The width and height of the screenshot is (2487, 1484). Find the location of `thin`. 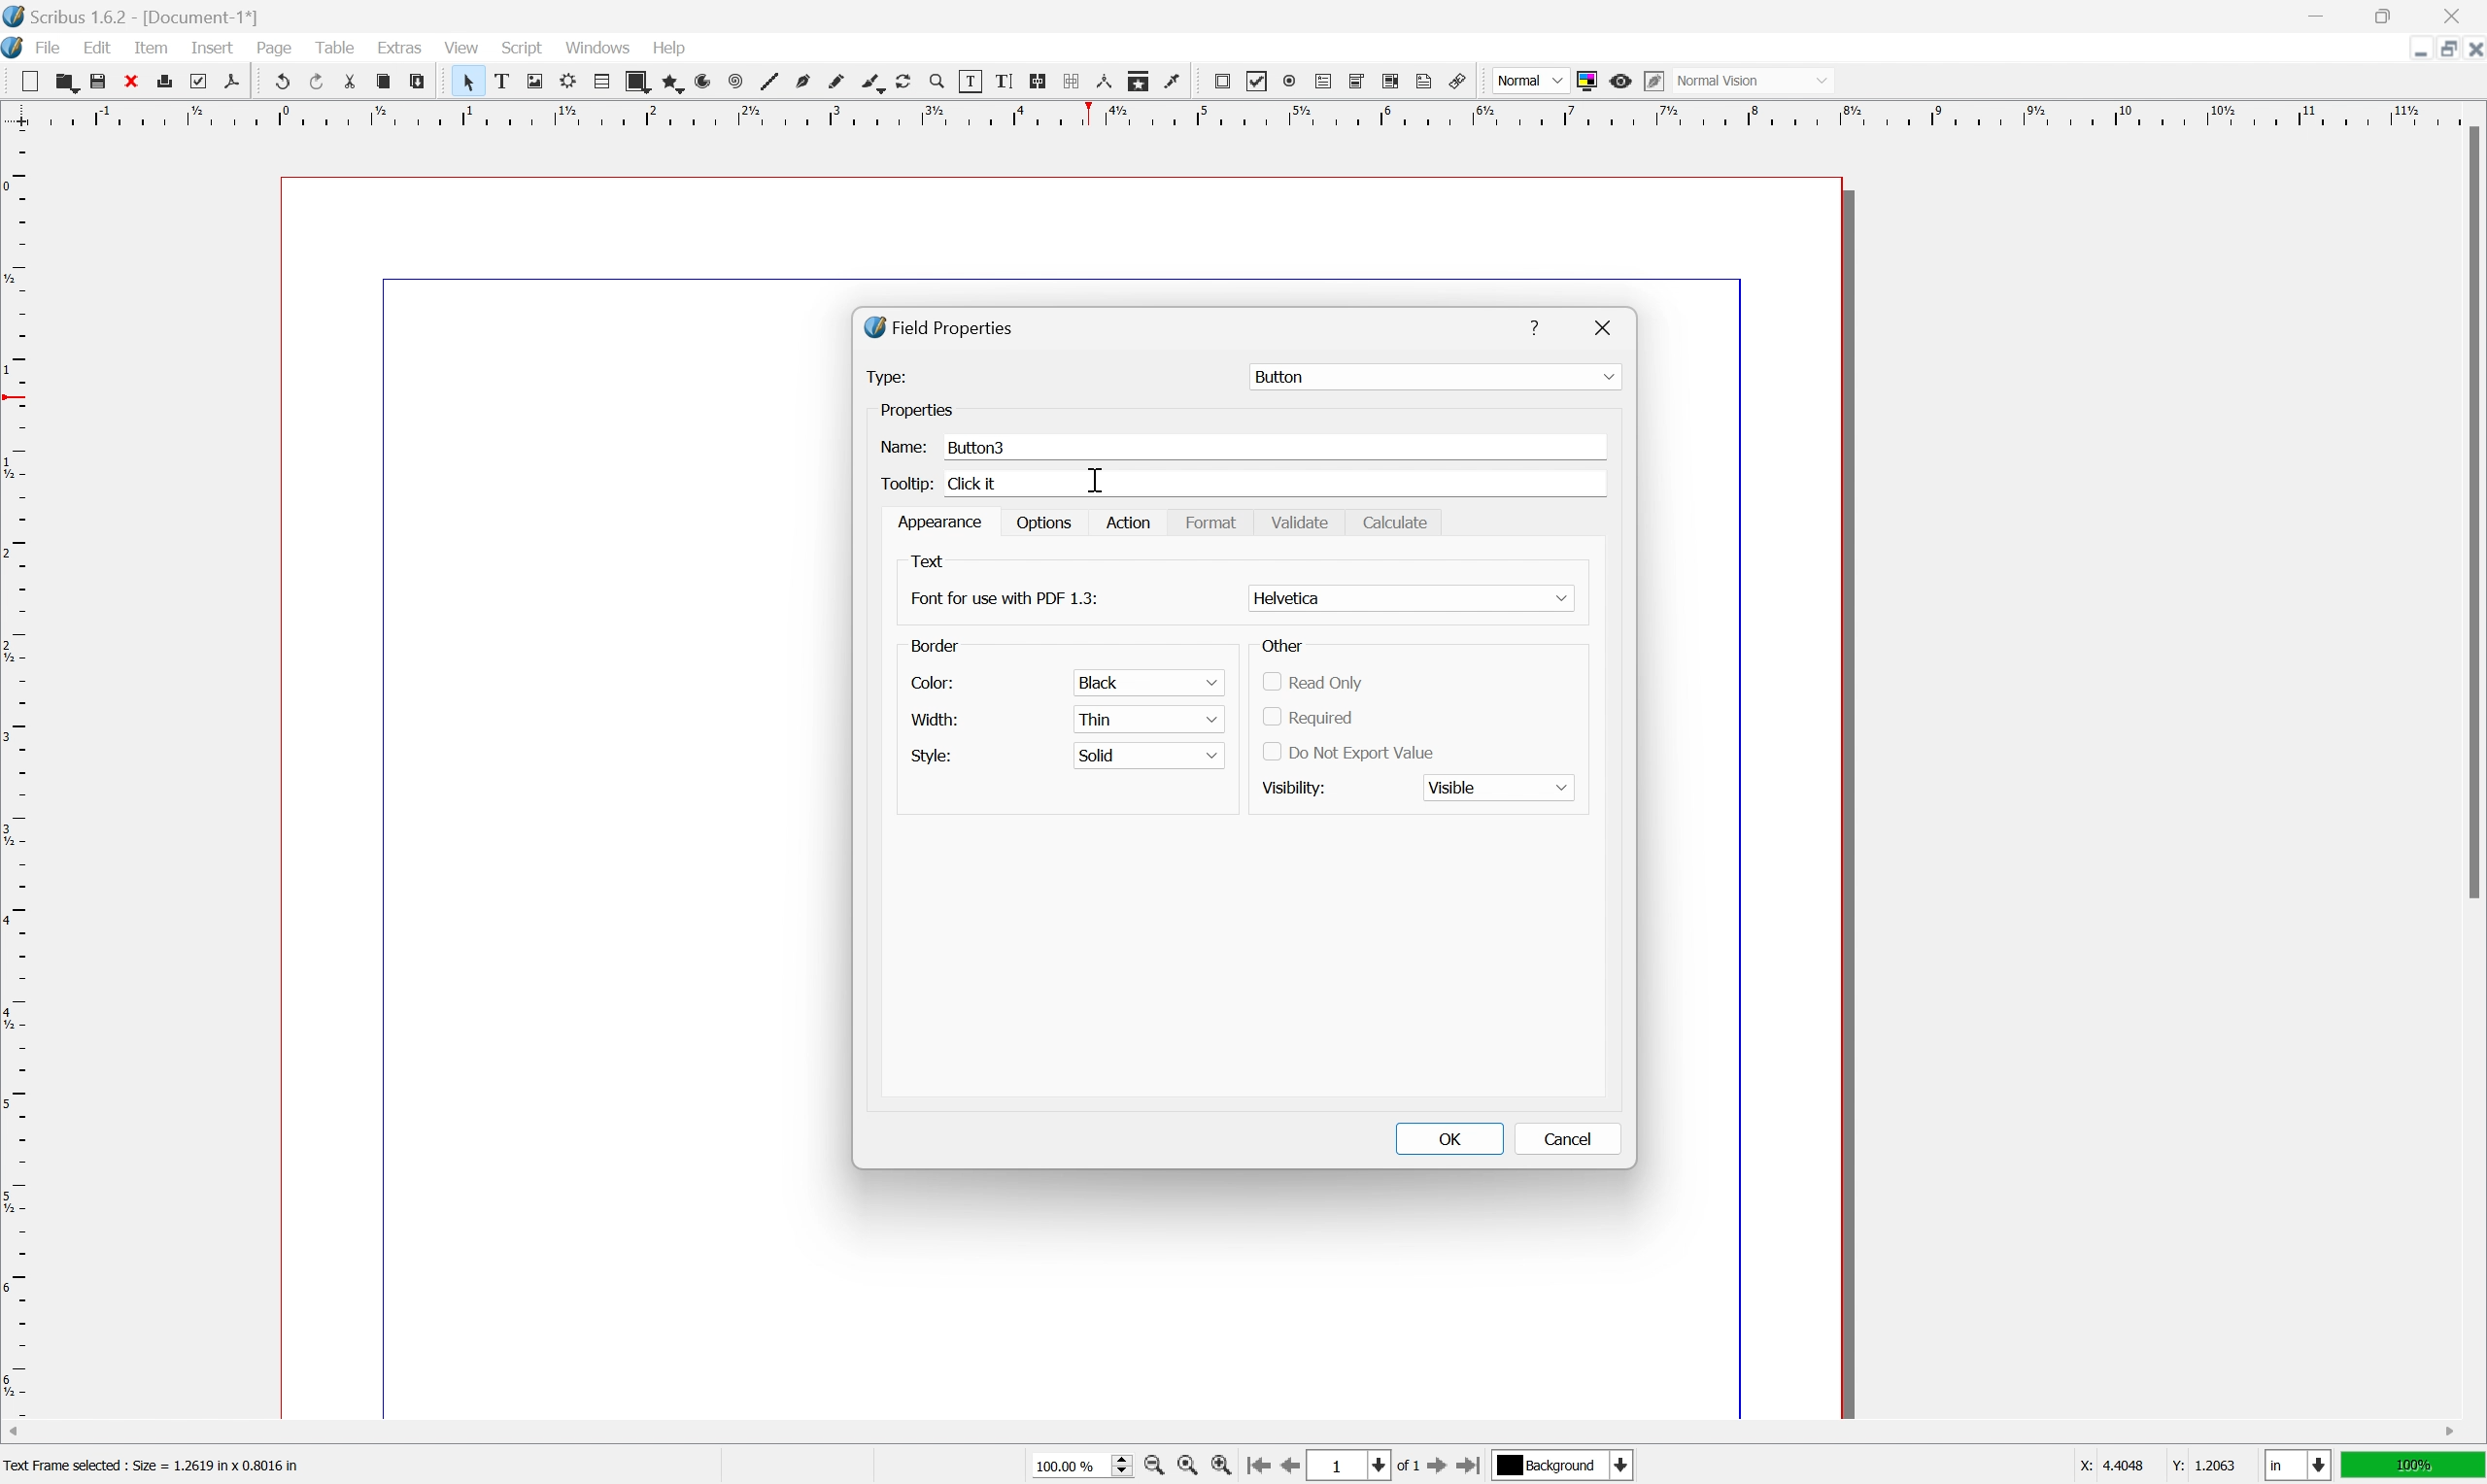

thin is located at coordinates (1147, 718).